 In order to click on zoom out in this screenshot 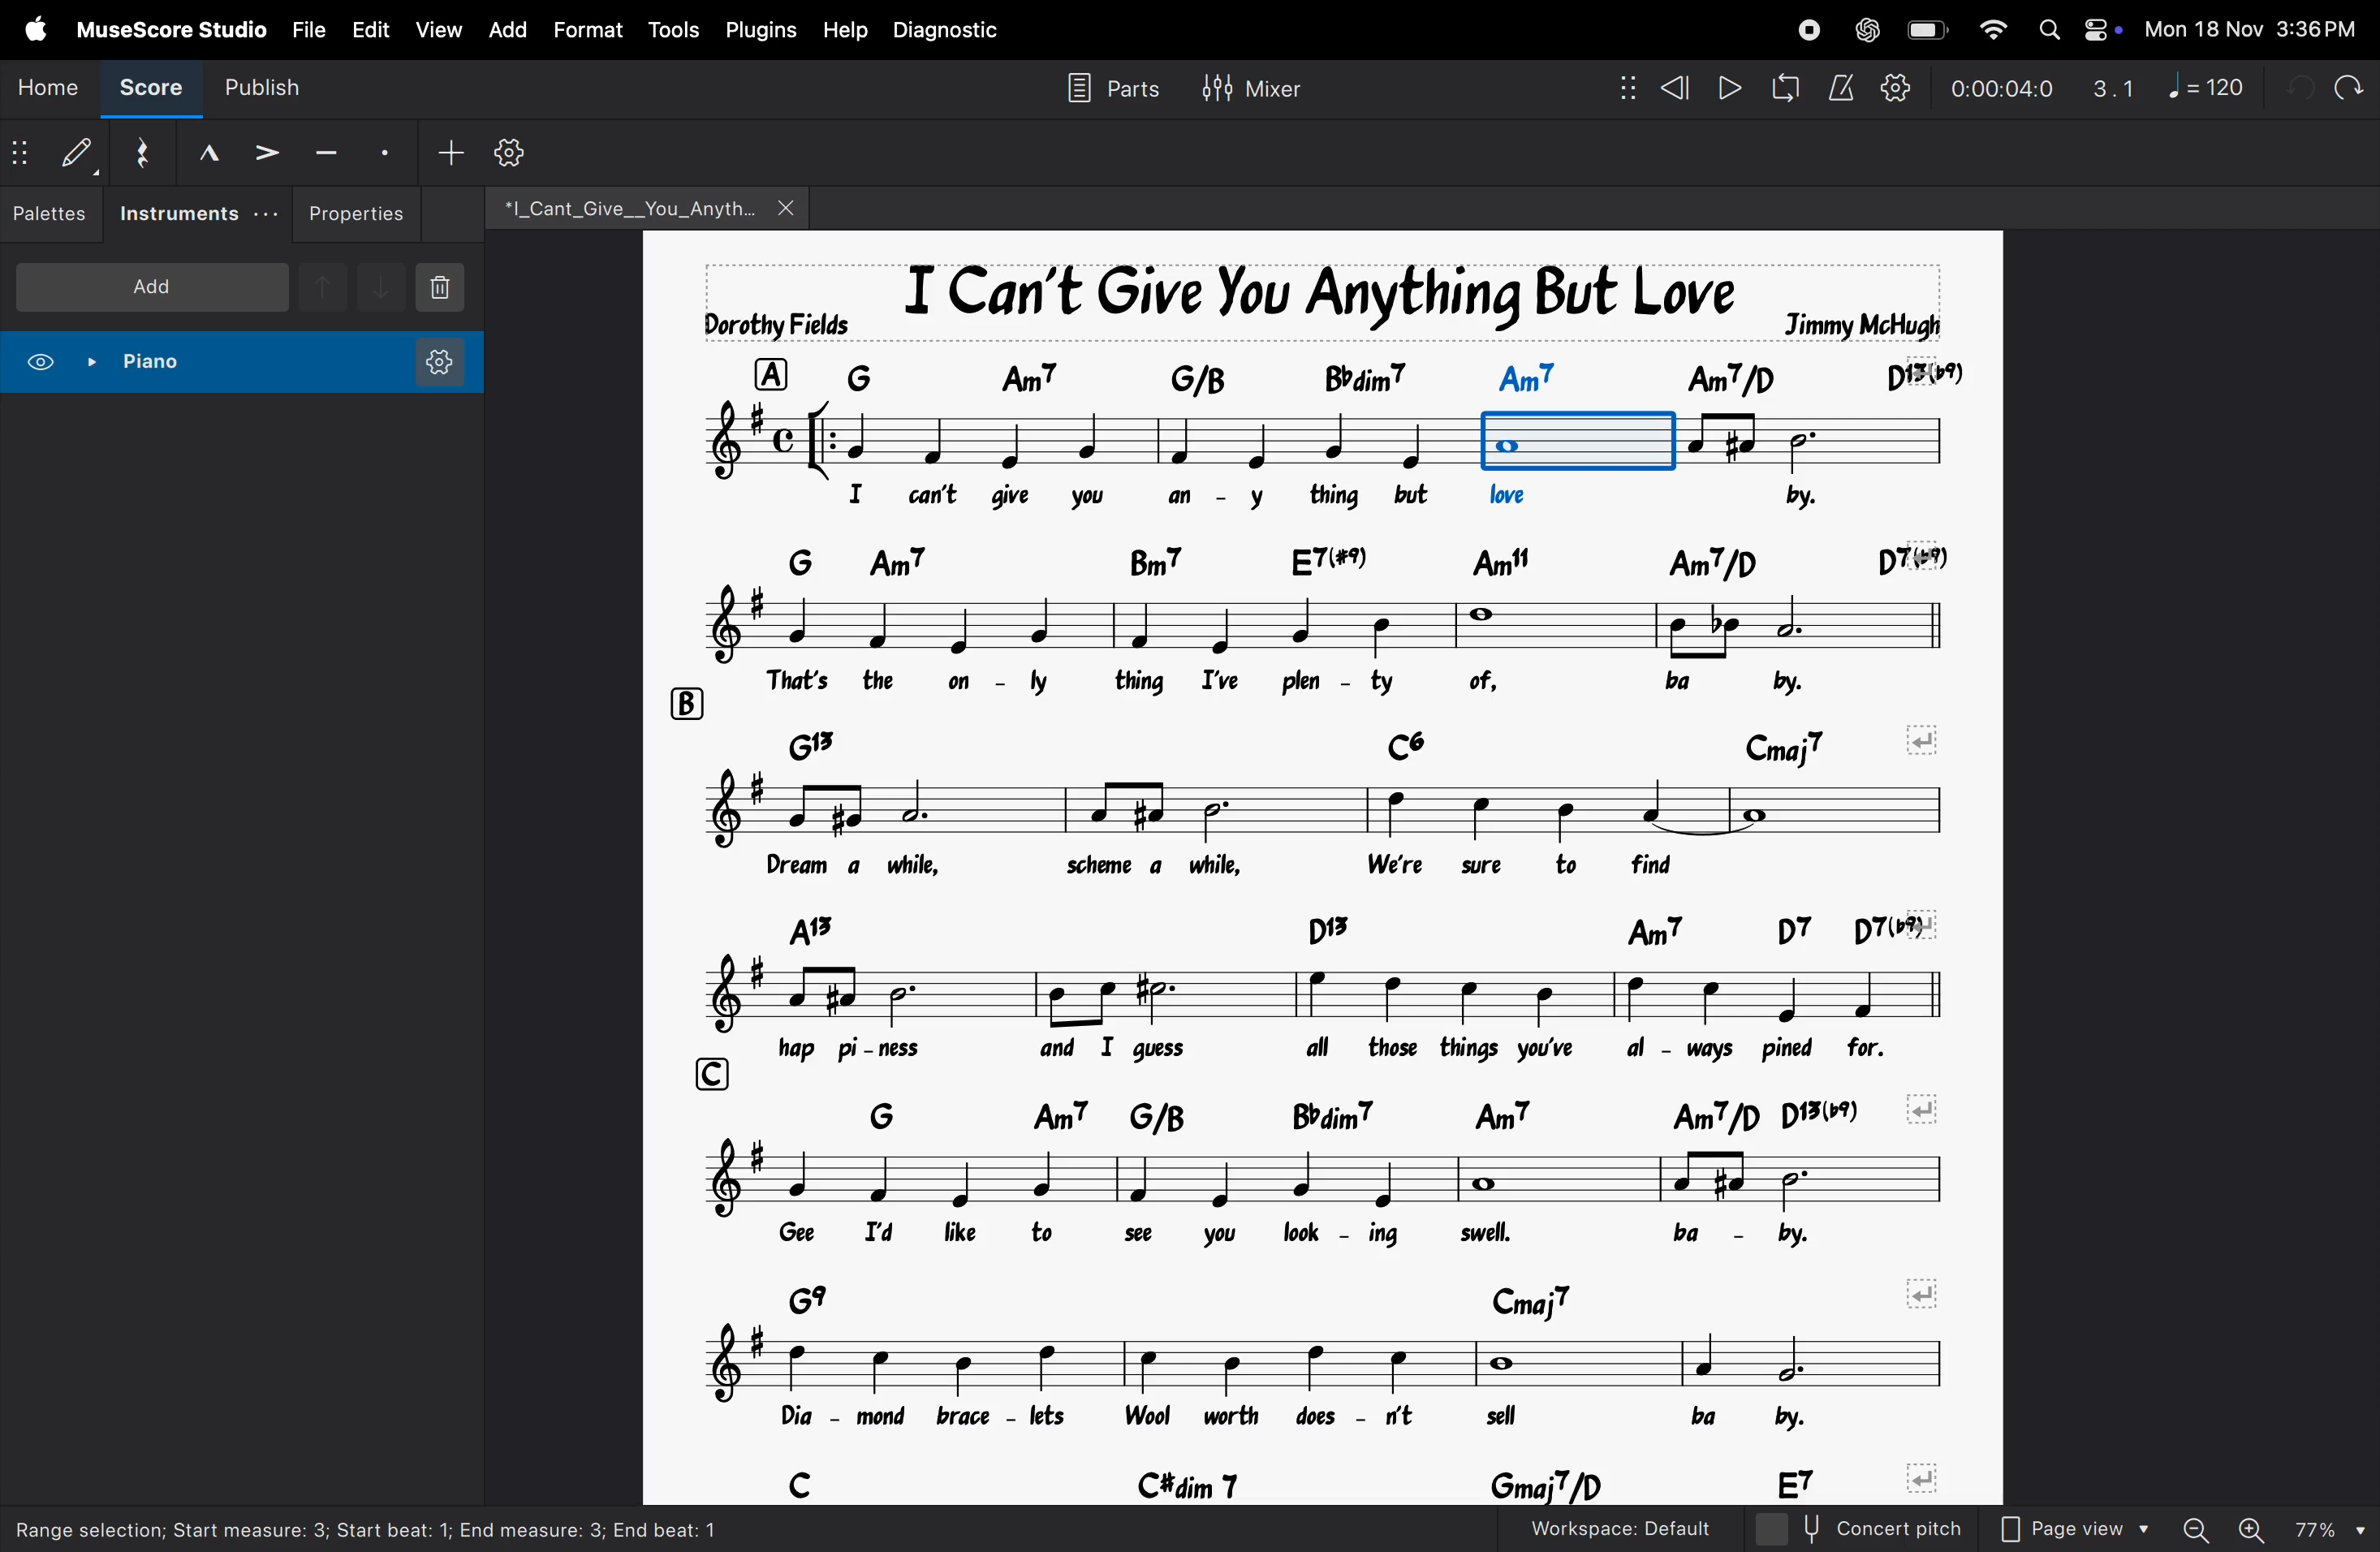, I will do `click(2195, 1527)`.